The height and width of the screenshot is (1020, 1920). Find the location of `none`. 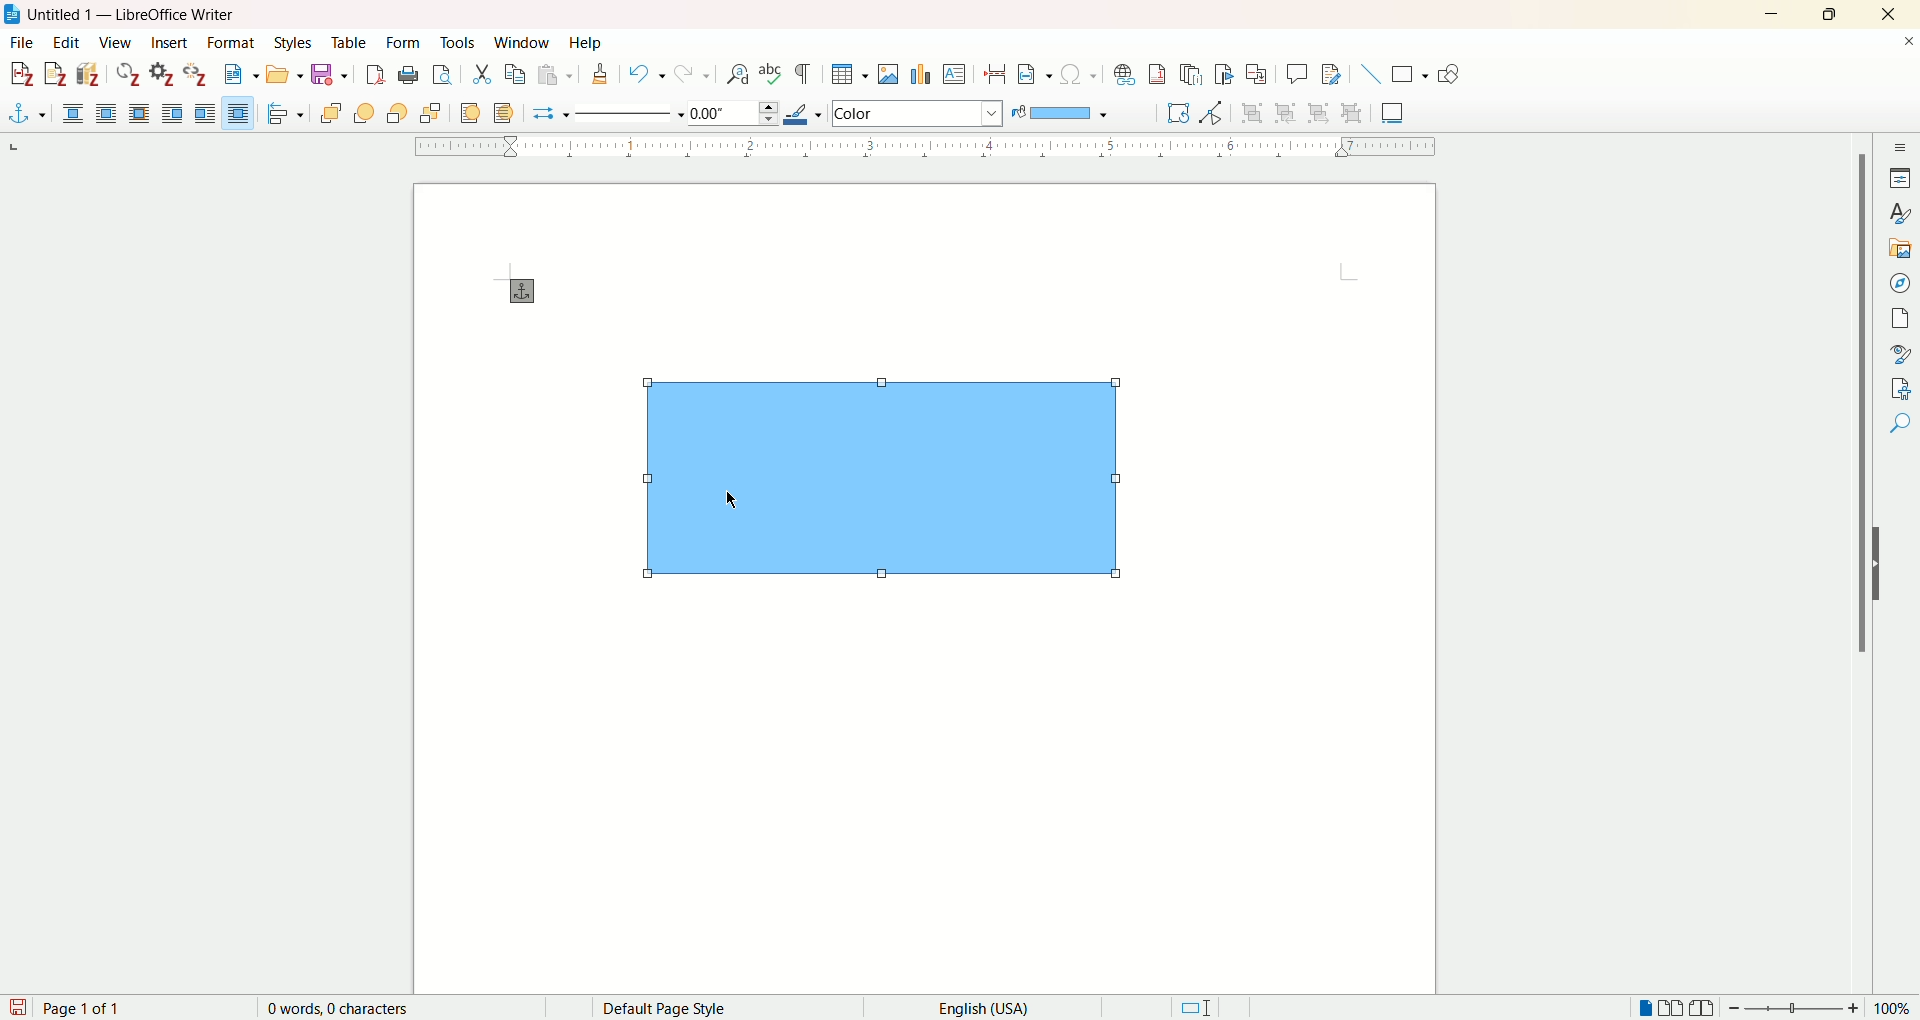

none is located at coordinates (75, 116).